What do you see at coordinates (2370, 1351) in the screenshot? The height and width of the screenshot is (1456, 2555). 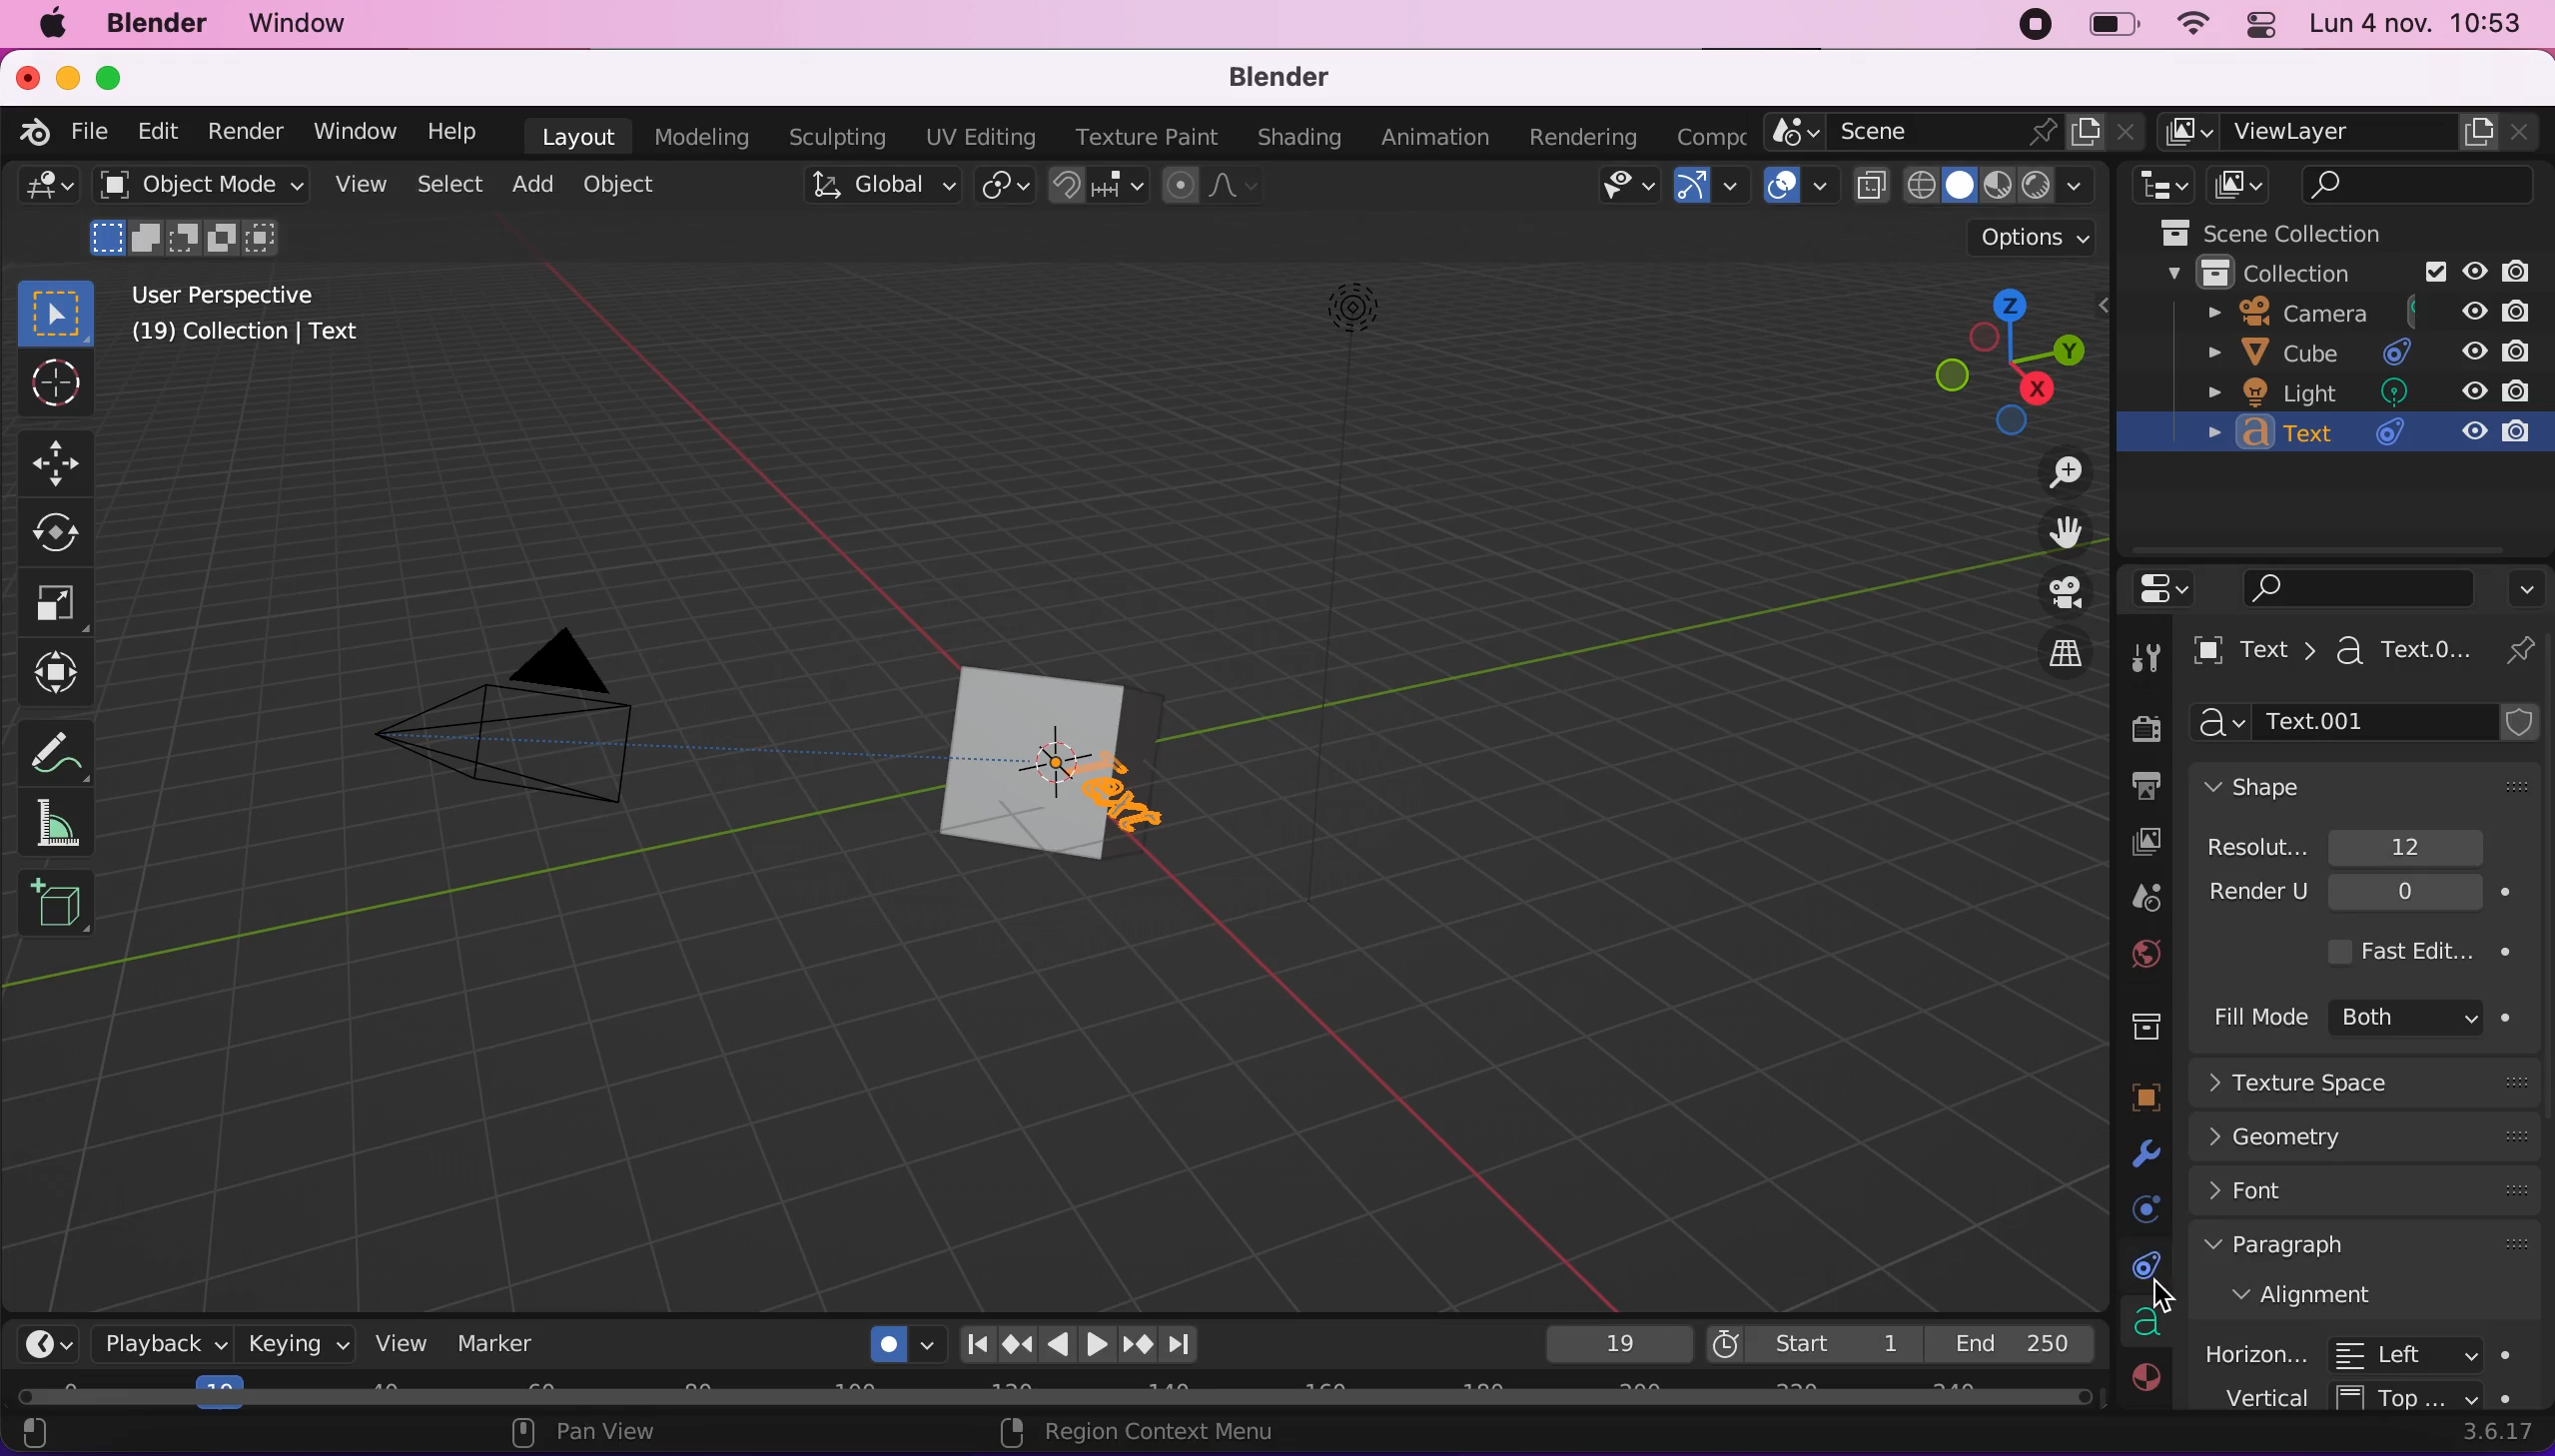 I see `horizontal` at bounding box center [2370, 1351].